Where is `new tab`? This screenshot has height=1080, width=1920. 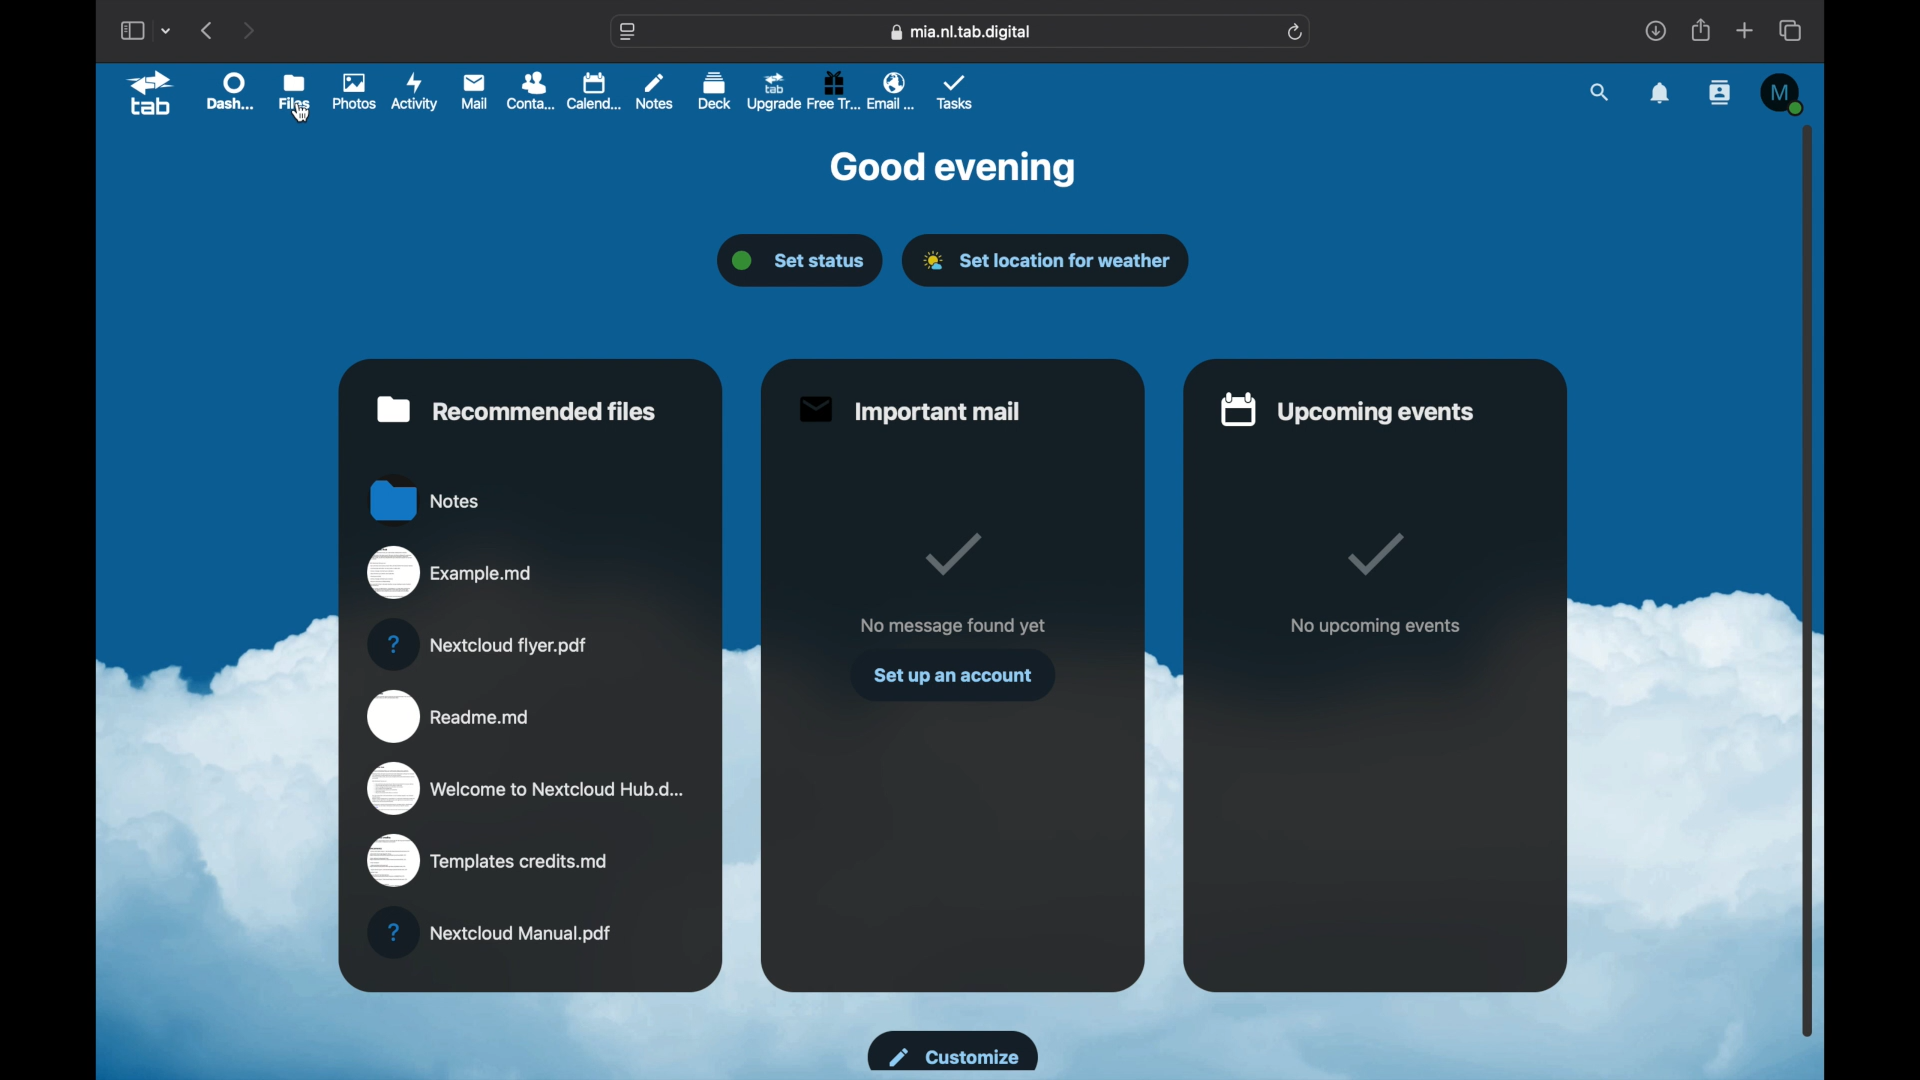
new tab is located at coordinates (1745, 30).